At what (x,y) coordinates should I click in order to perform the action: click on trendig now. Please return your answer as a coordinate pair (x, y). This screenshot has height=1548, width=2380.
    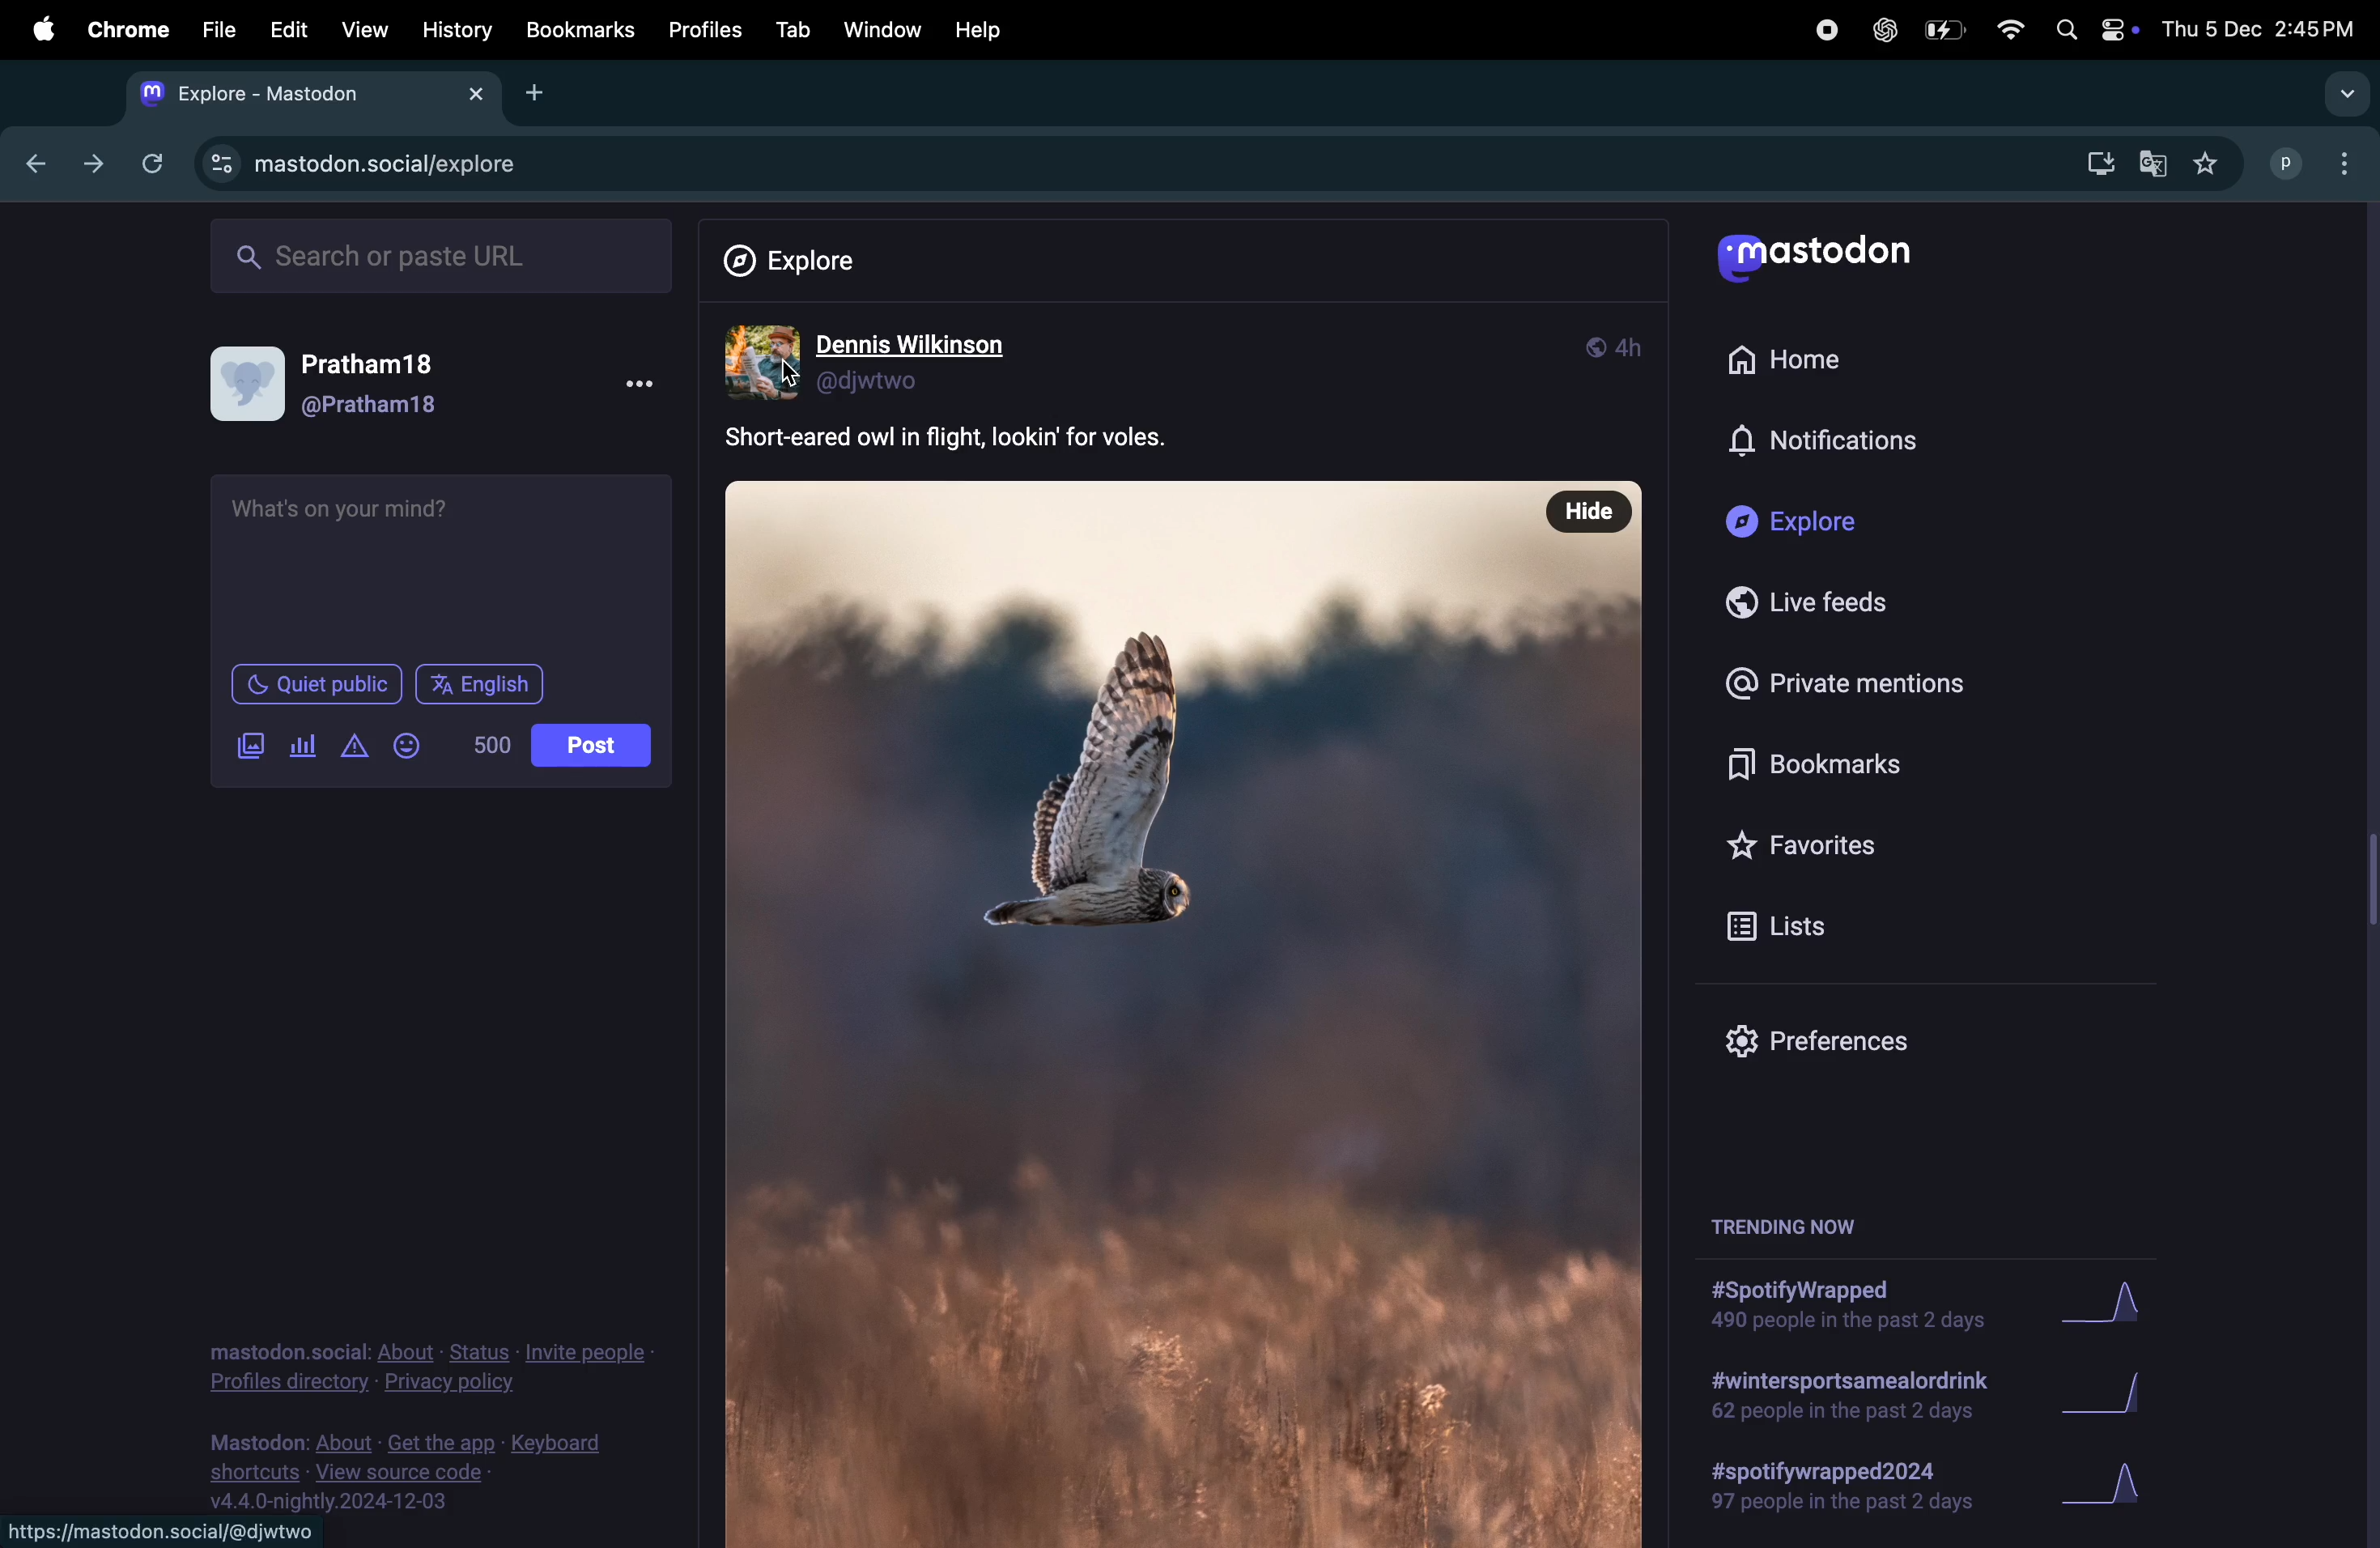
    Looking at the image, I should click on (1805, 1232).